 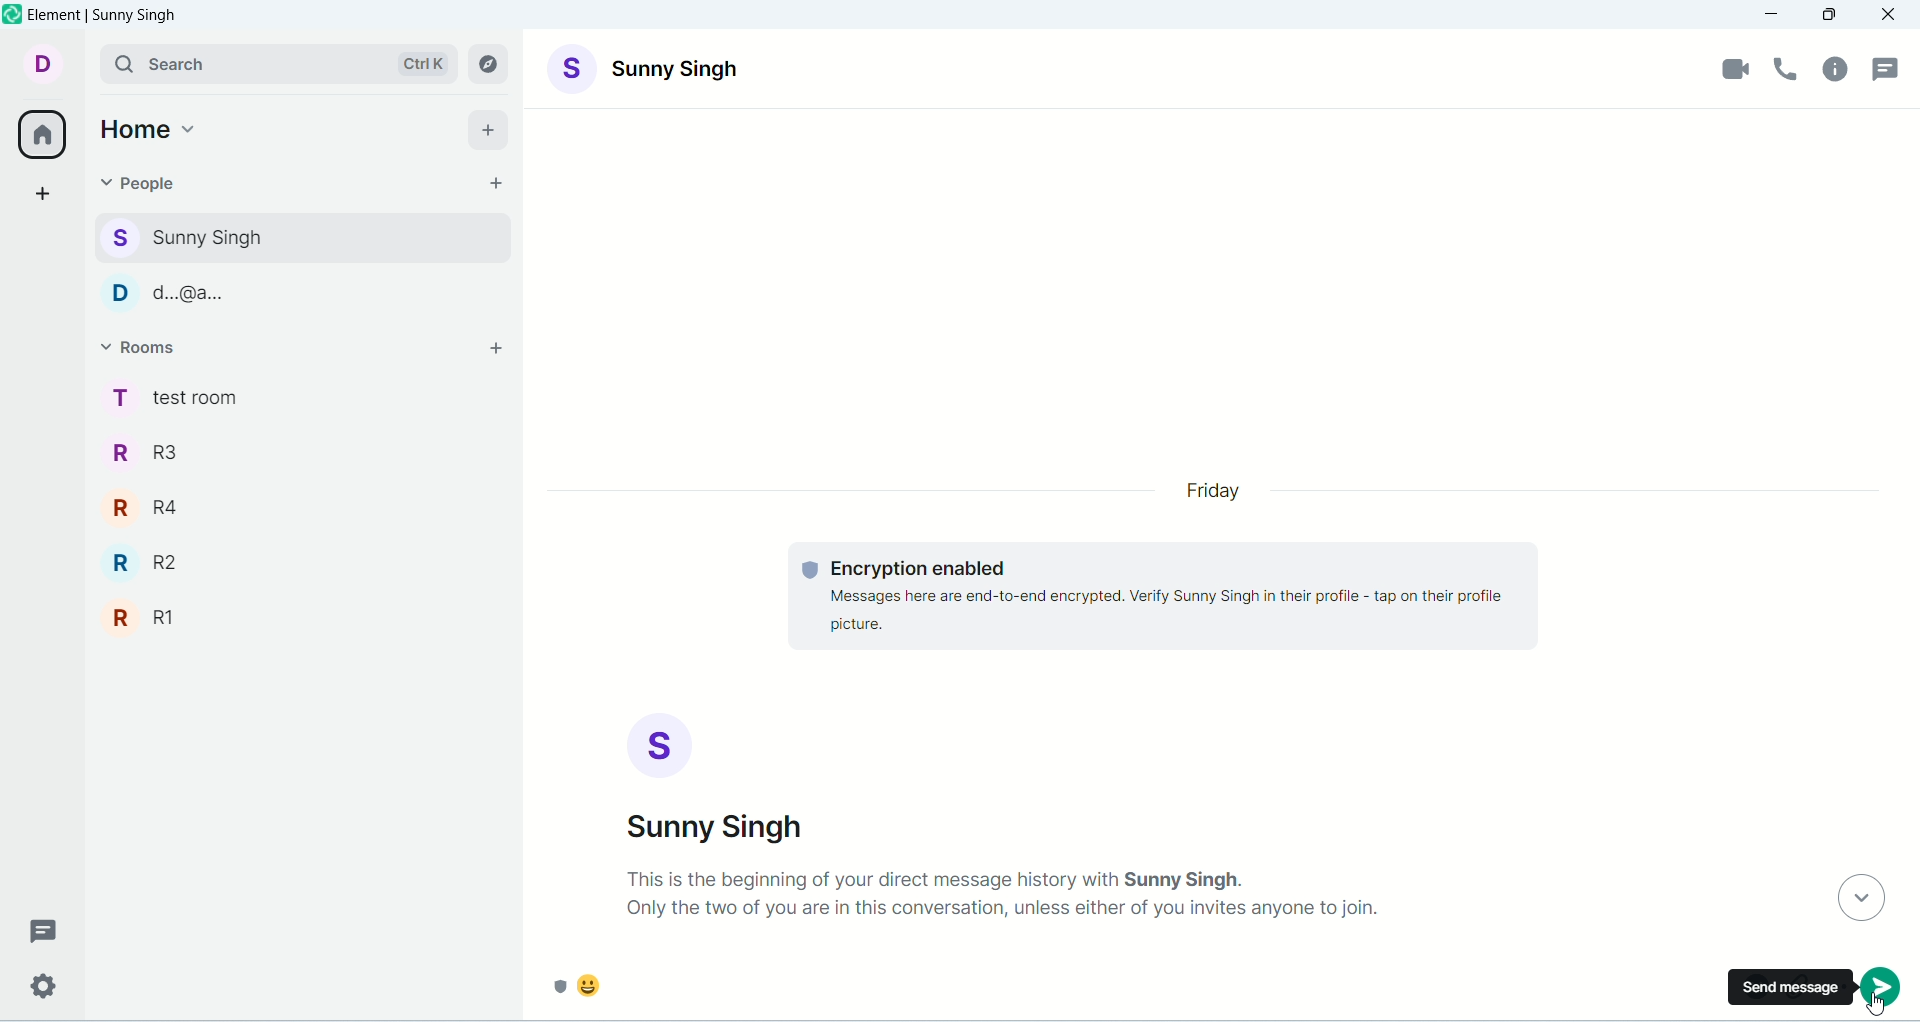 What do you see at coordinates (13, 13) in the screenshot?
I see `logo` at bounding box center [13, 13].